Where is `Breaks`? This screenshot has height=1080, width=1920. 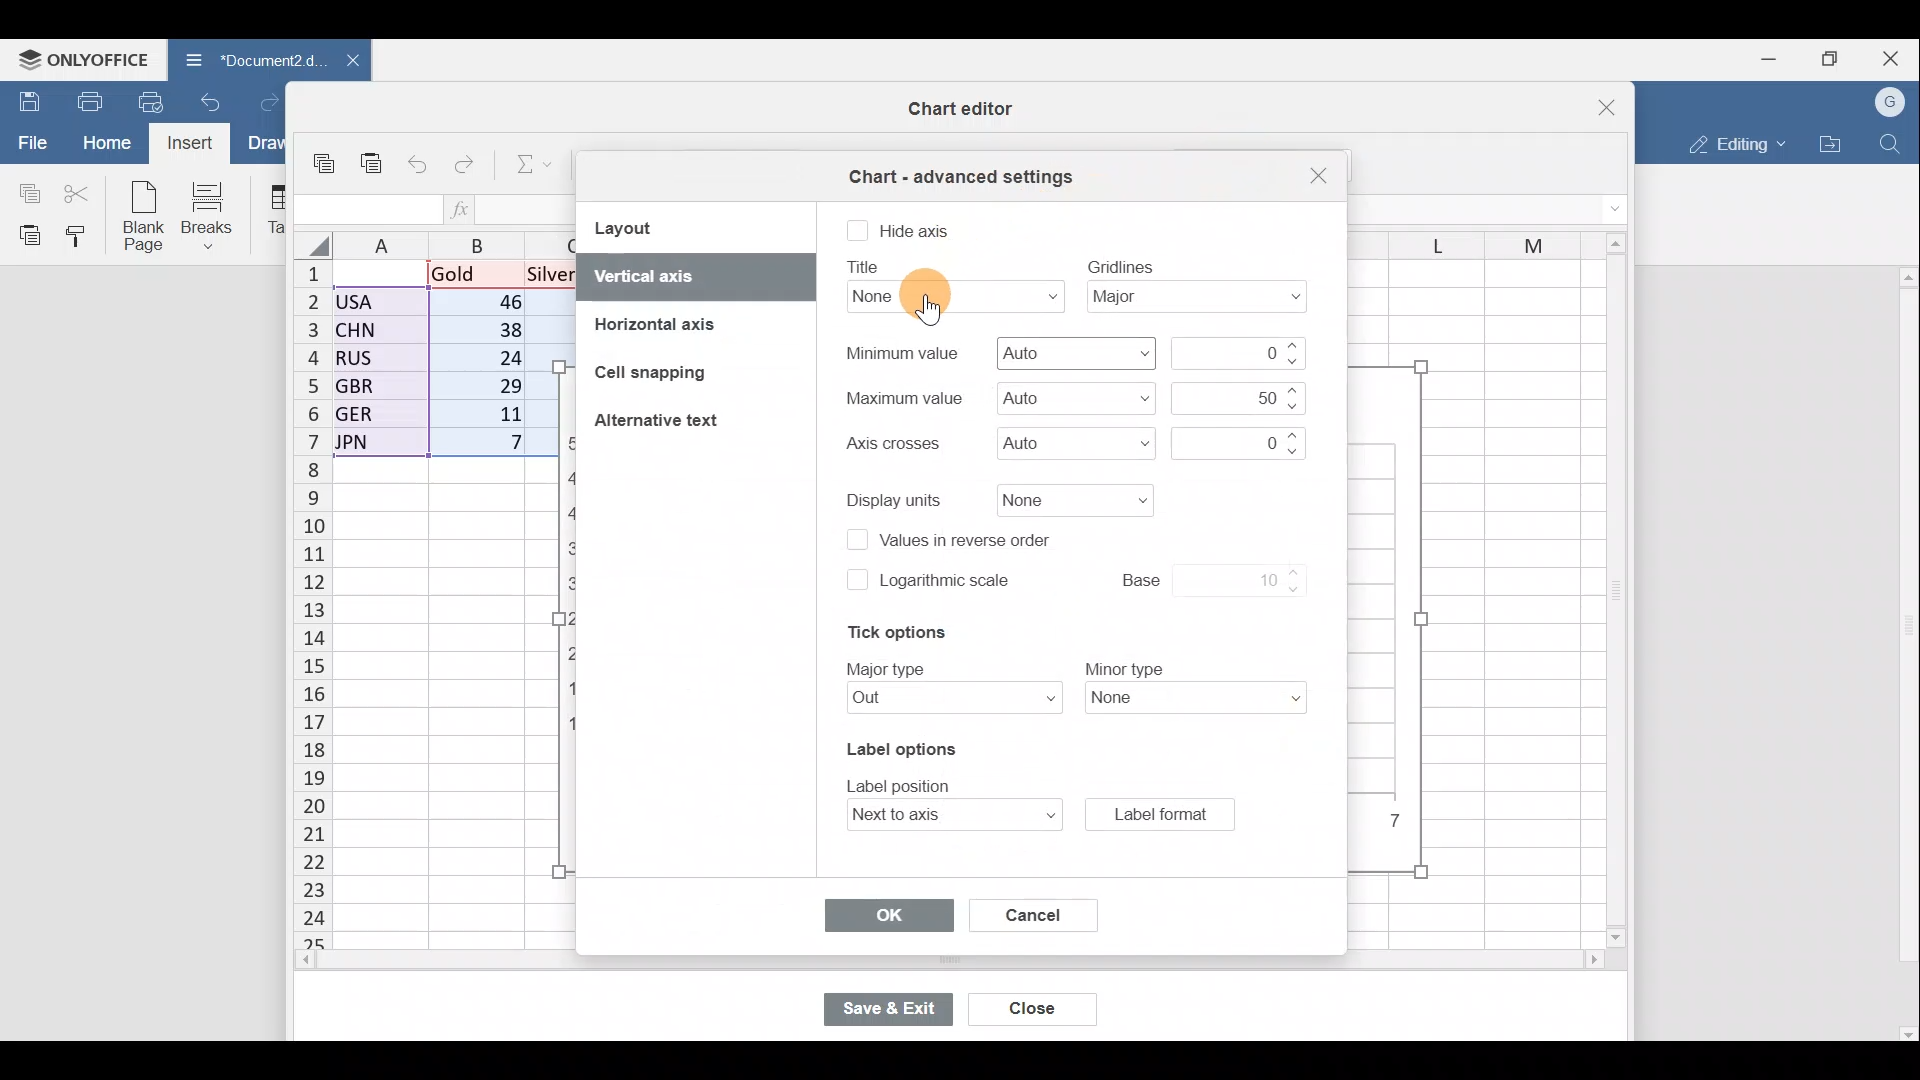 Breaks is located at coordinates (215, 214).